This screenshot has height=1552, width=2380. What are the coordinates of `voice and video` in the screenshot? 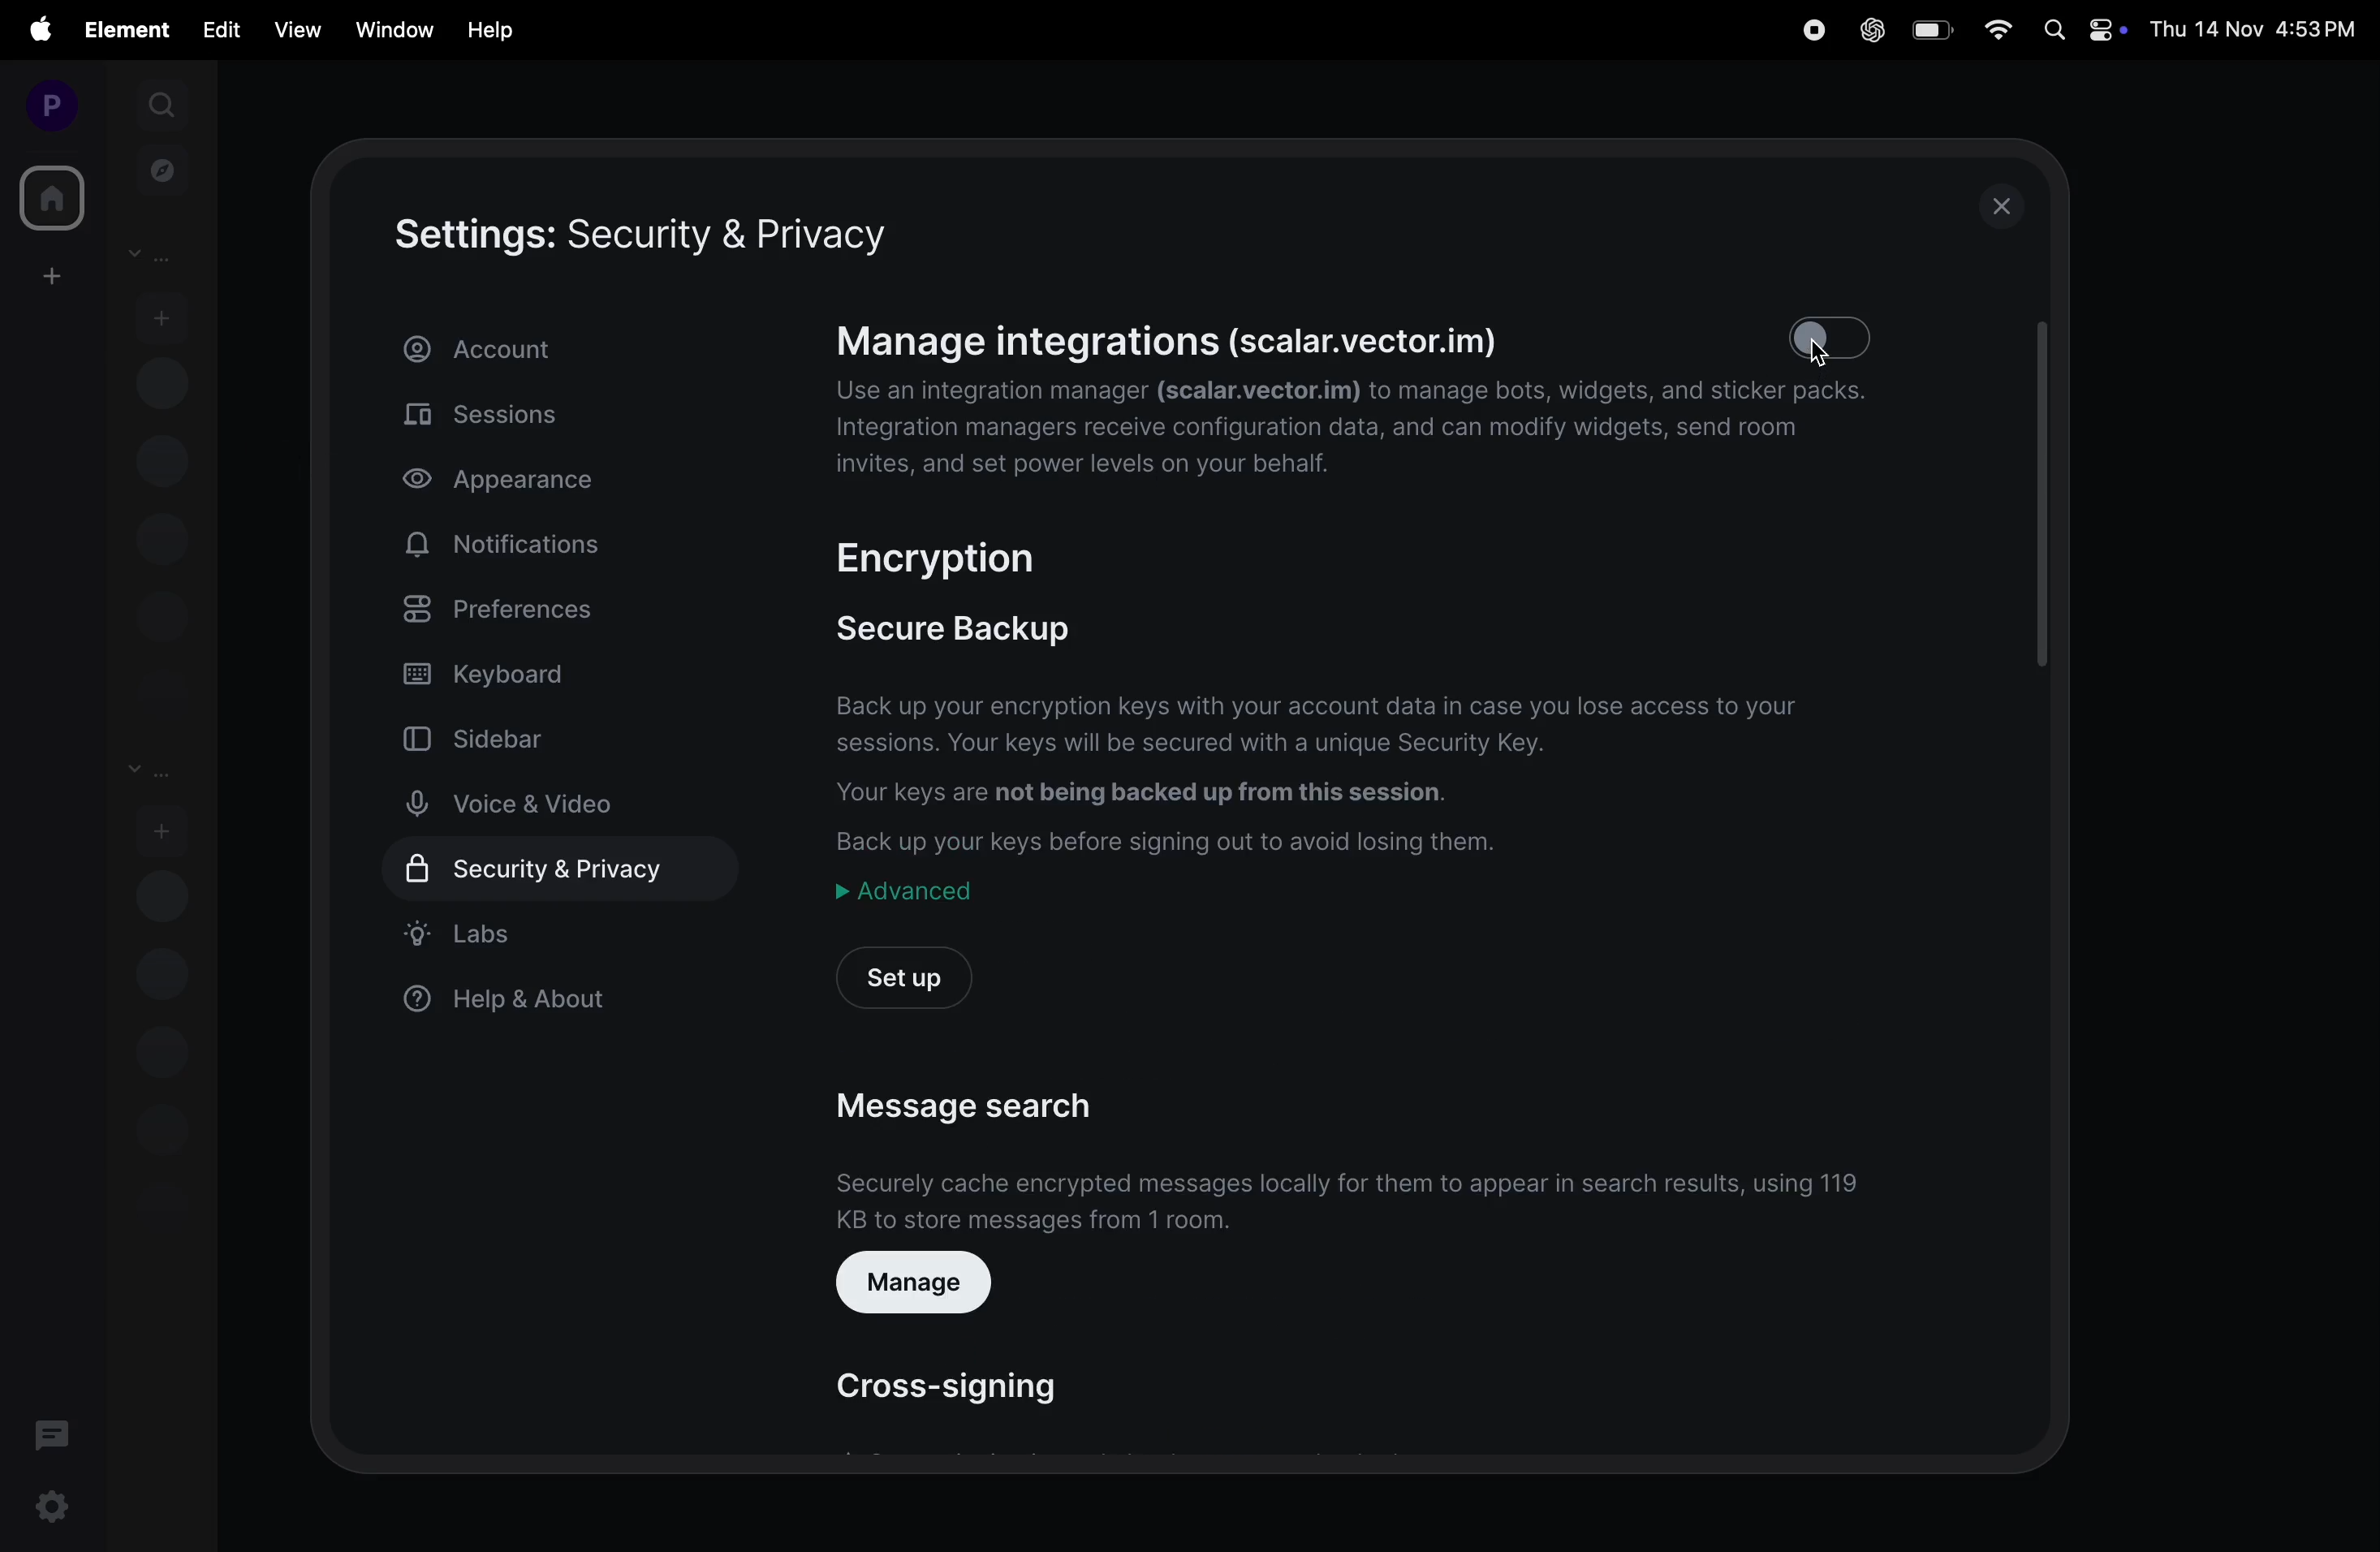 It's located at (536, 807).